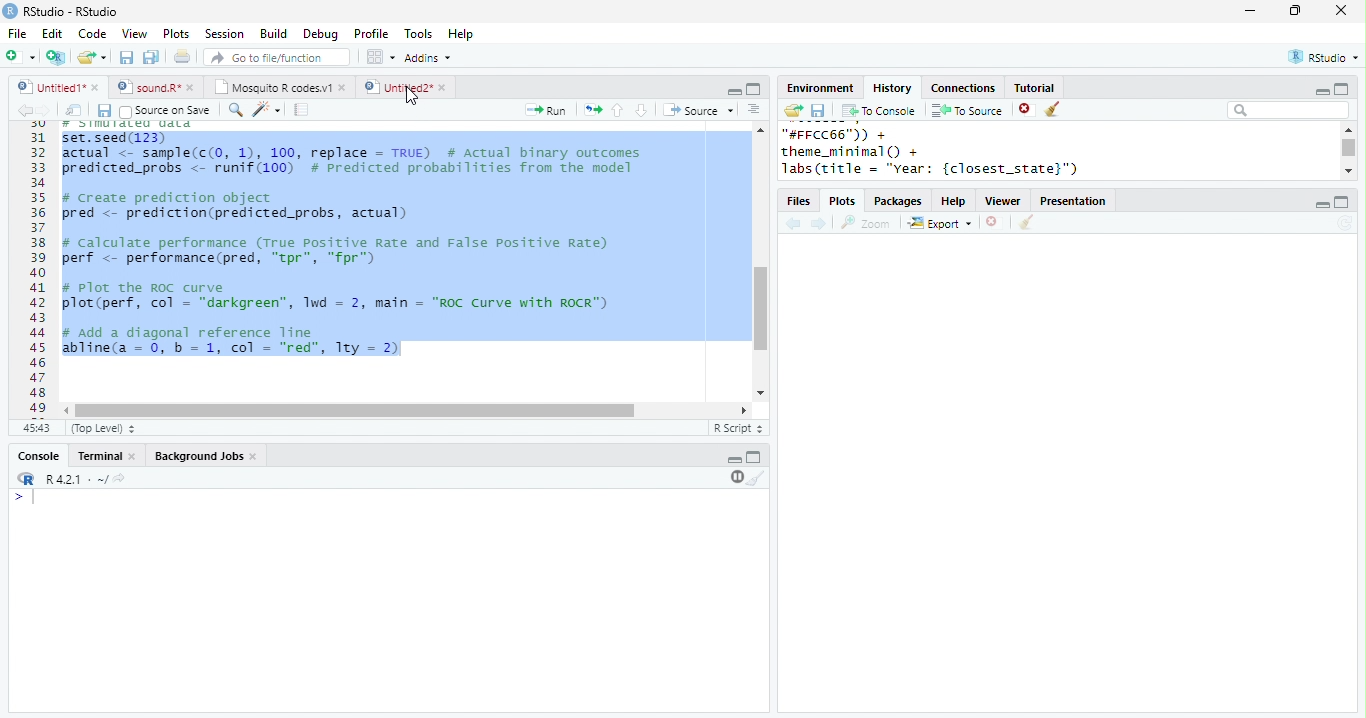  Describe the element at coordinates (234, 343) in the screenshot. I see `# Add a diagonal reference line
abline(a = 0, b = 1, col = "red", Try = 2)` at that location.